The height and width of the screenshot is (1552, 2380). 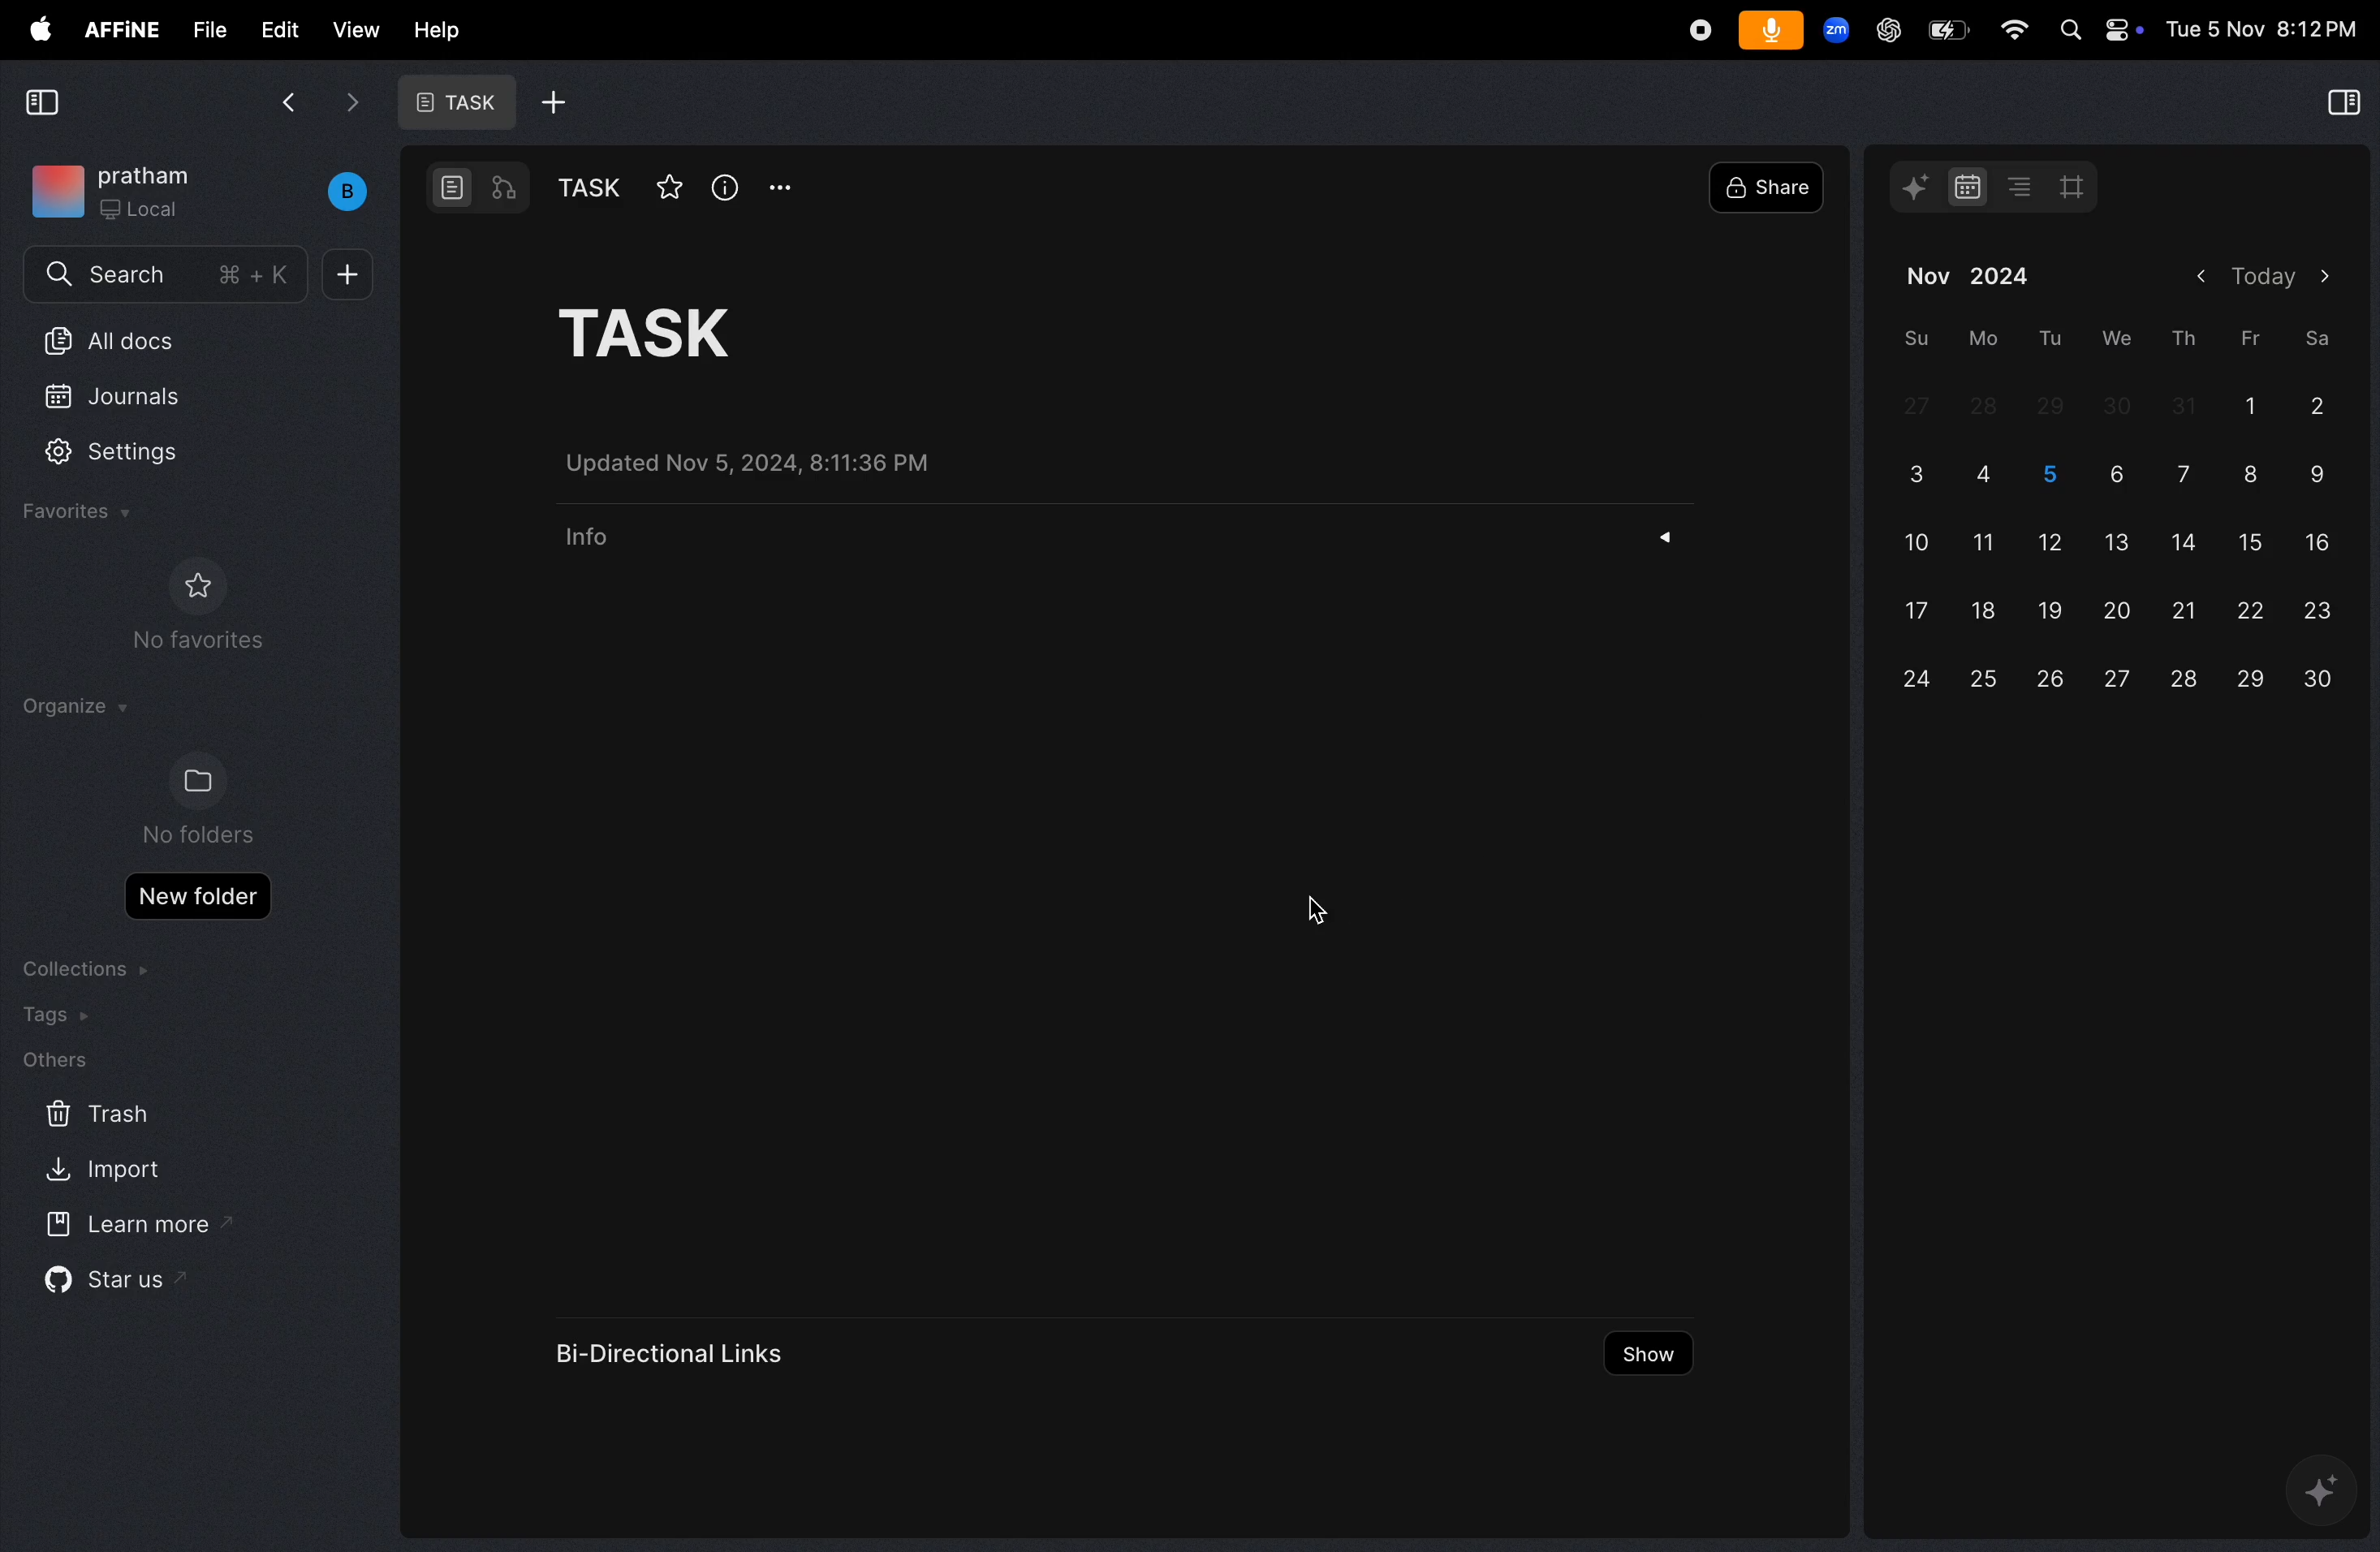 I want to click on wifi, so click(x=2006, y=31).